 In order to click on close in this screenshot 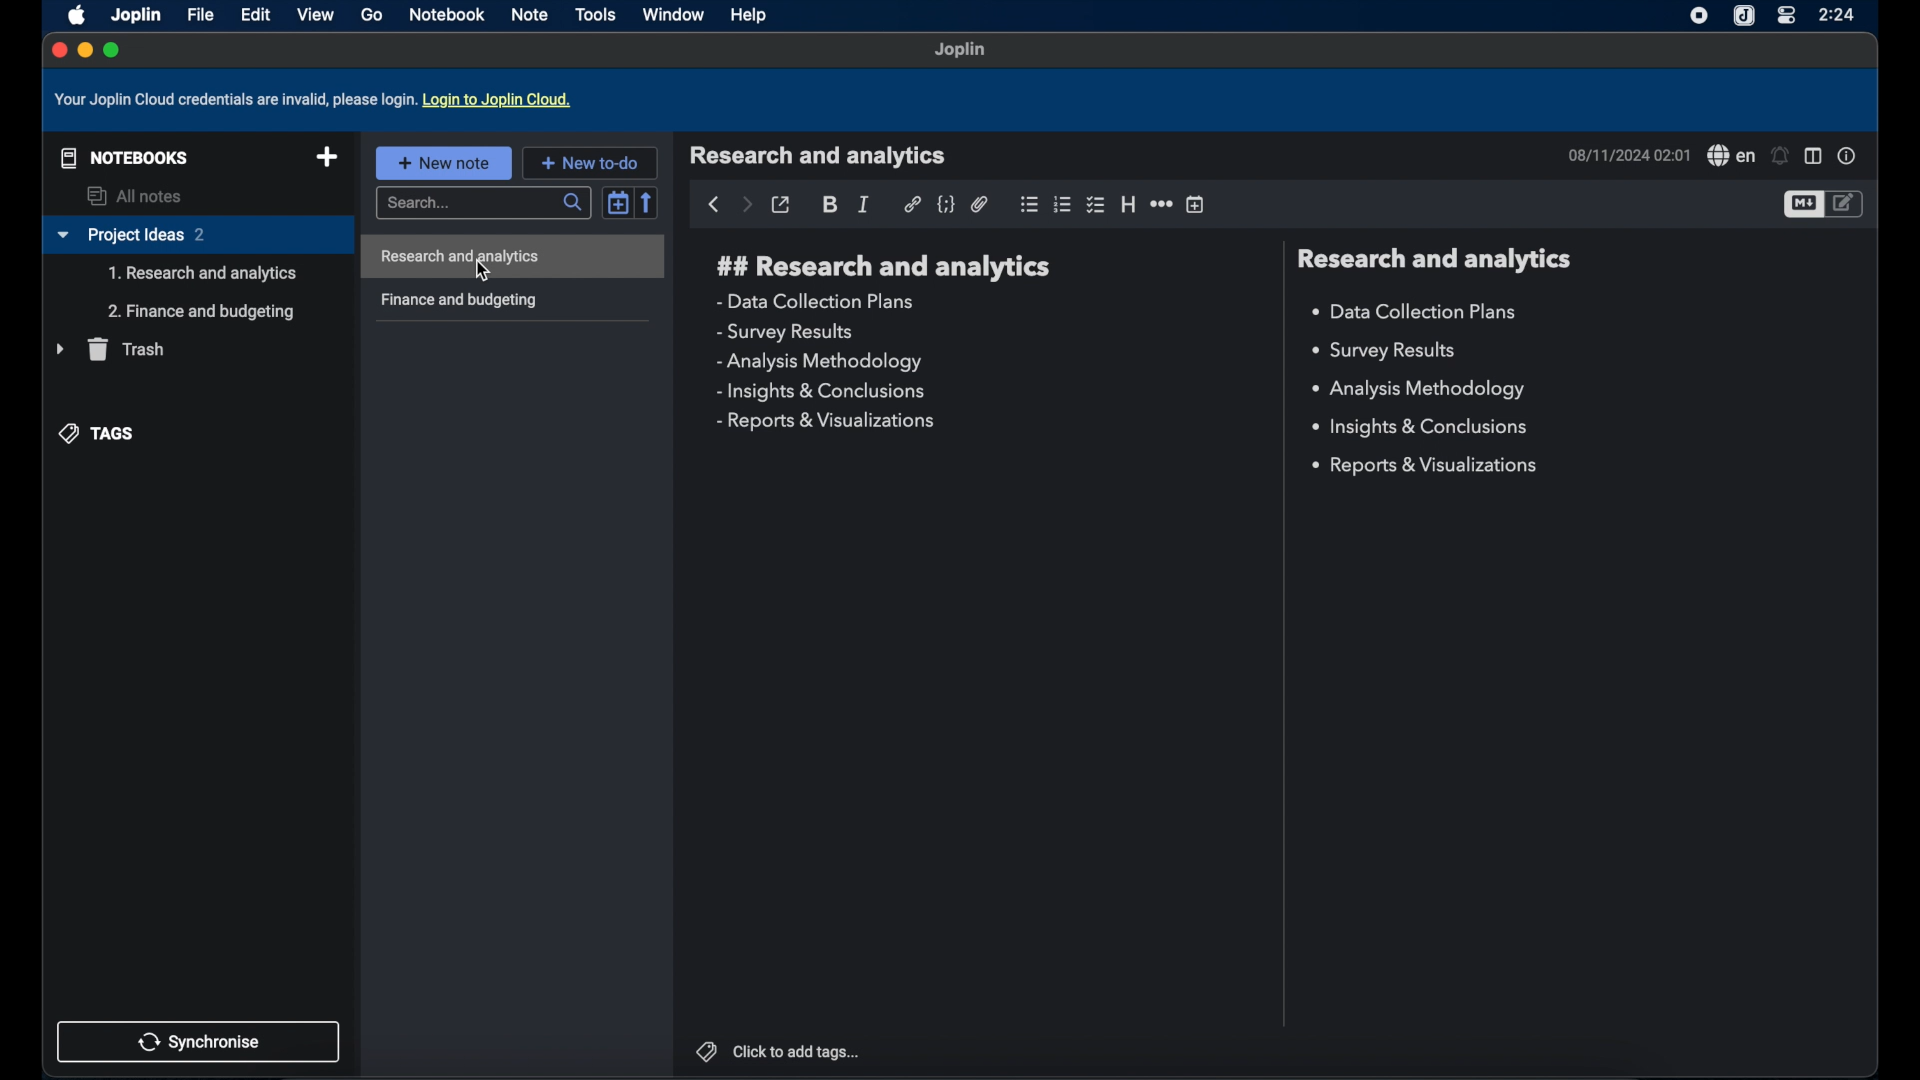, I will do `click(57, 49)`.